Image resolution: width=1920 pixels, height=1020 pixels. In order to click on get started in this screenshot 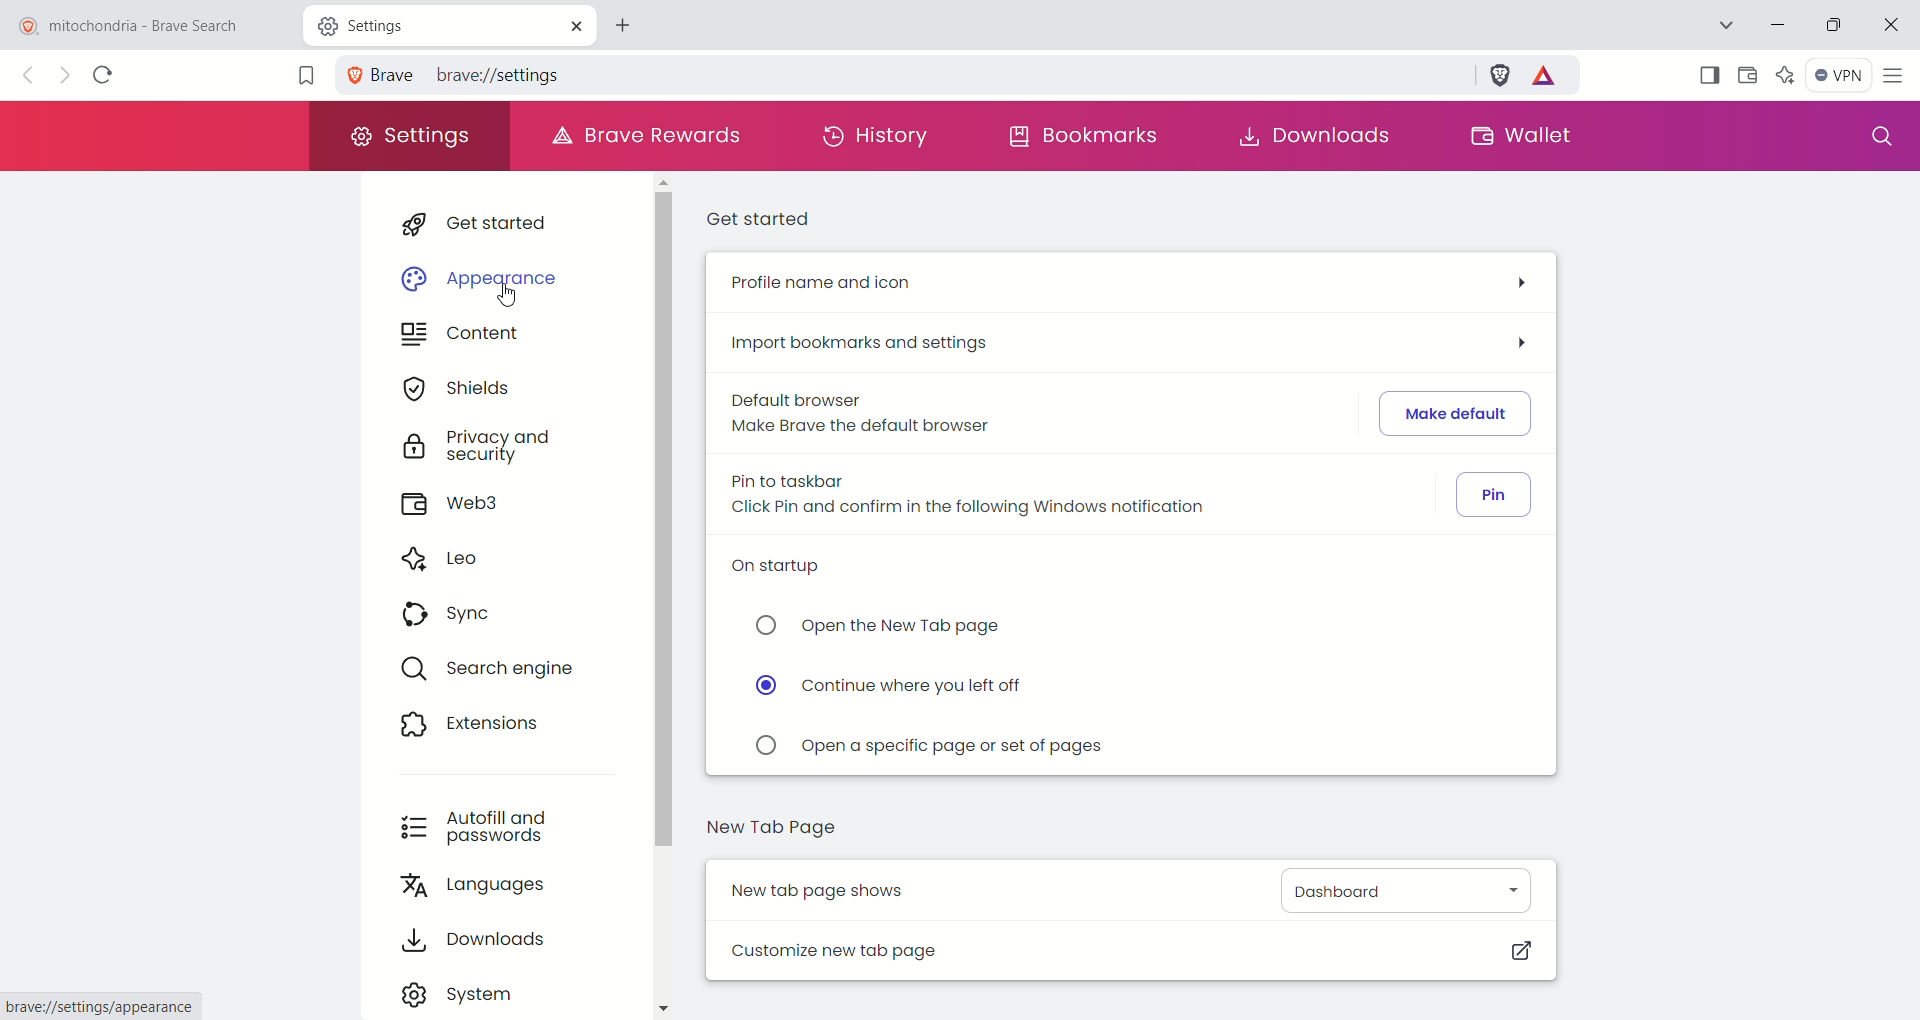, I will do `click(490, 221)`.